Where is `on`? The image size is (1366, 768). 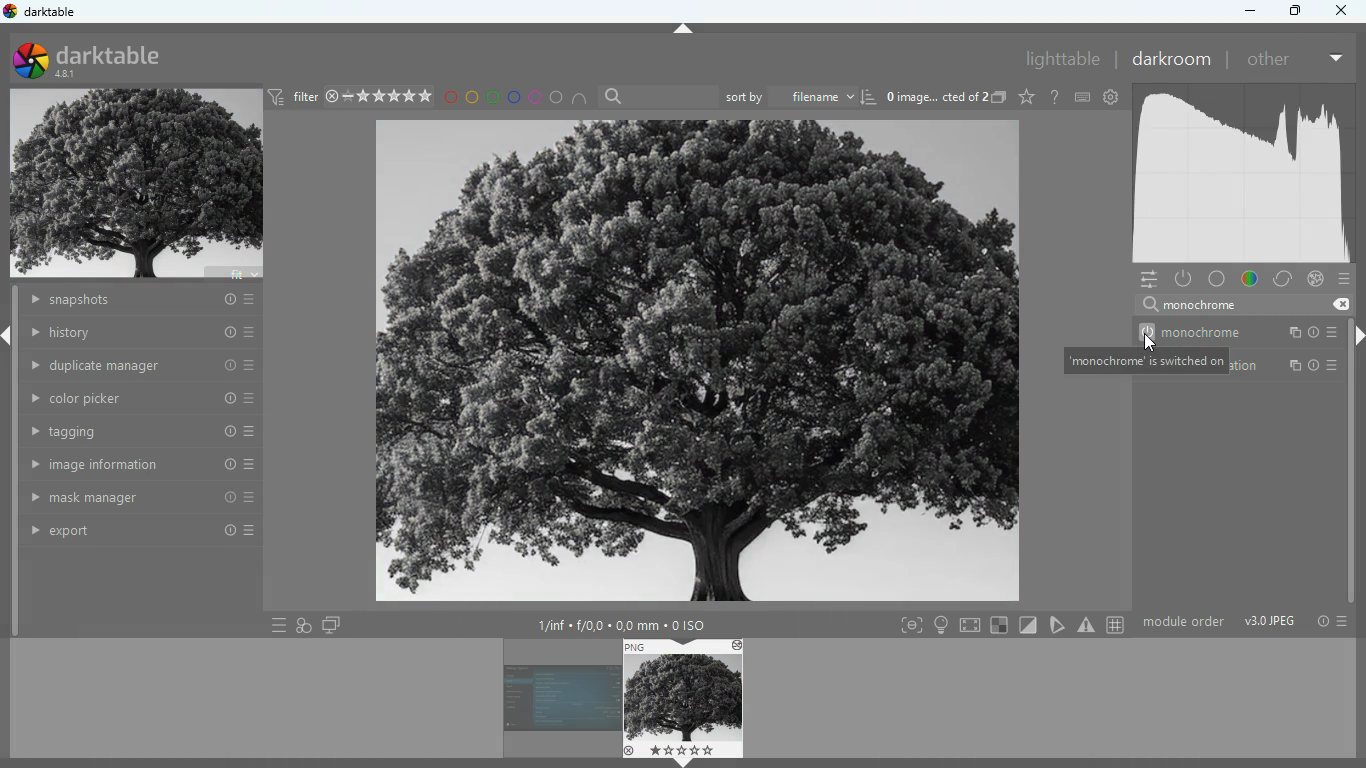 on is located at coordinates (1147, 332).